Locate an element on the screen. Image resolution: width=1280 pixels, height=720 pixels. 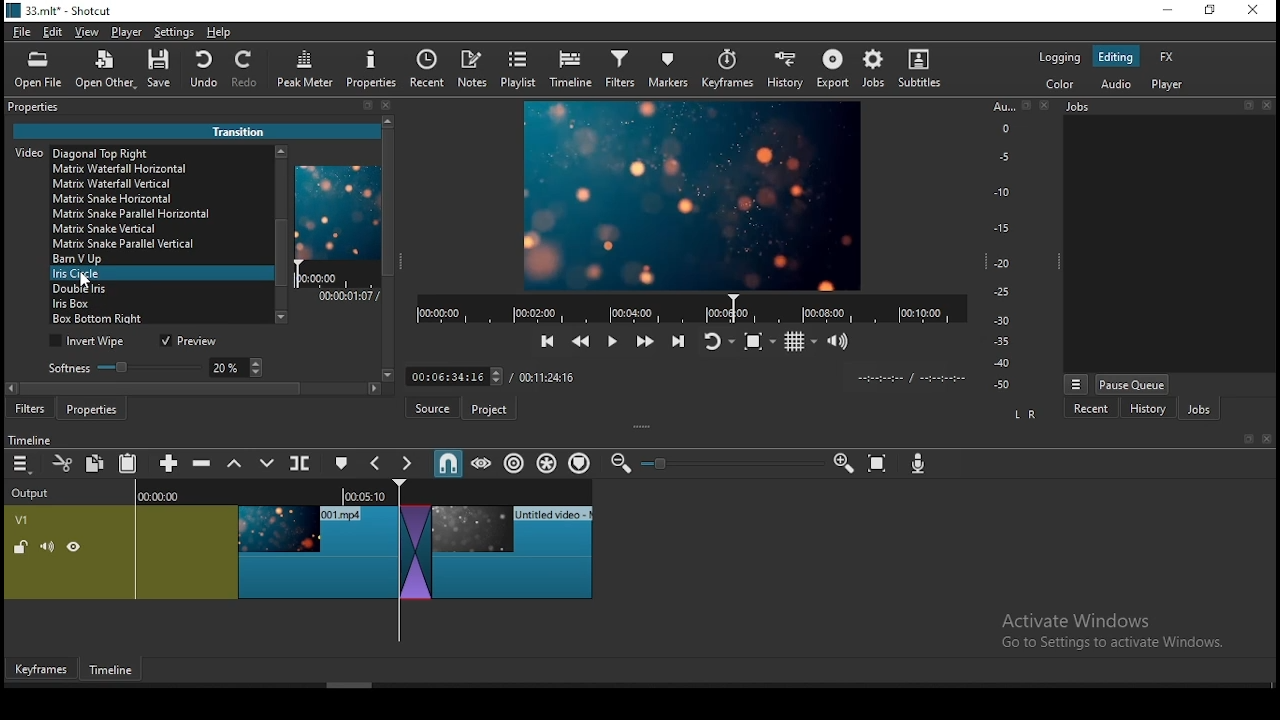
invert wipe on/off is located at coordinates (90, 342).